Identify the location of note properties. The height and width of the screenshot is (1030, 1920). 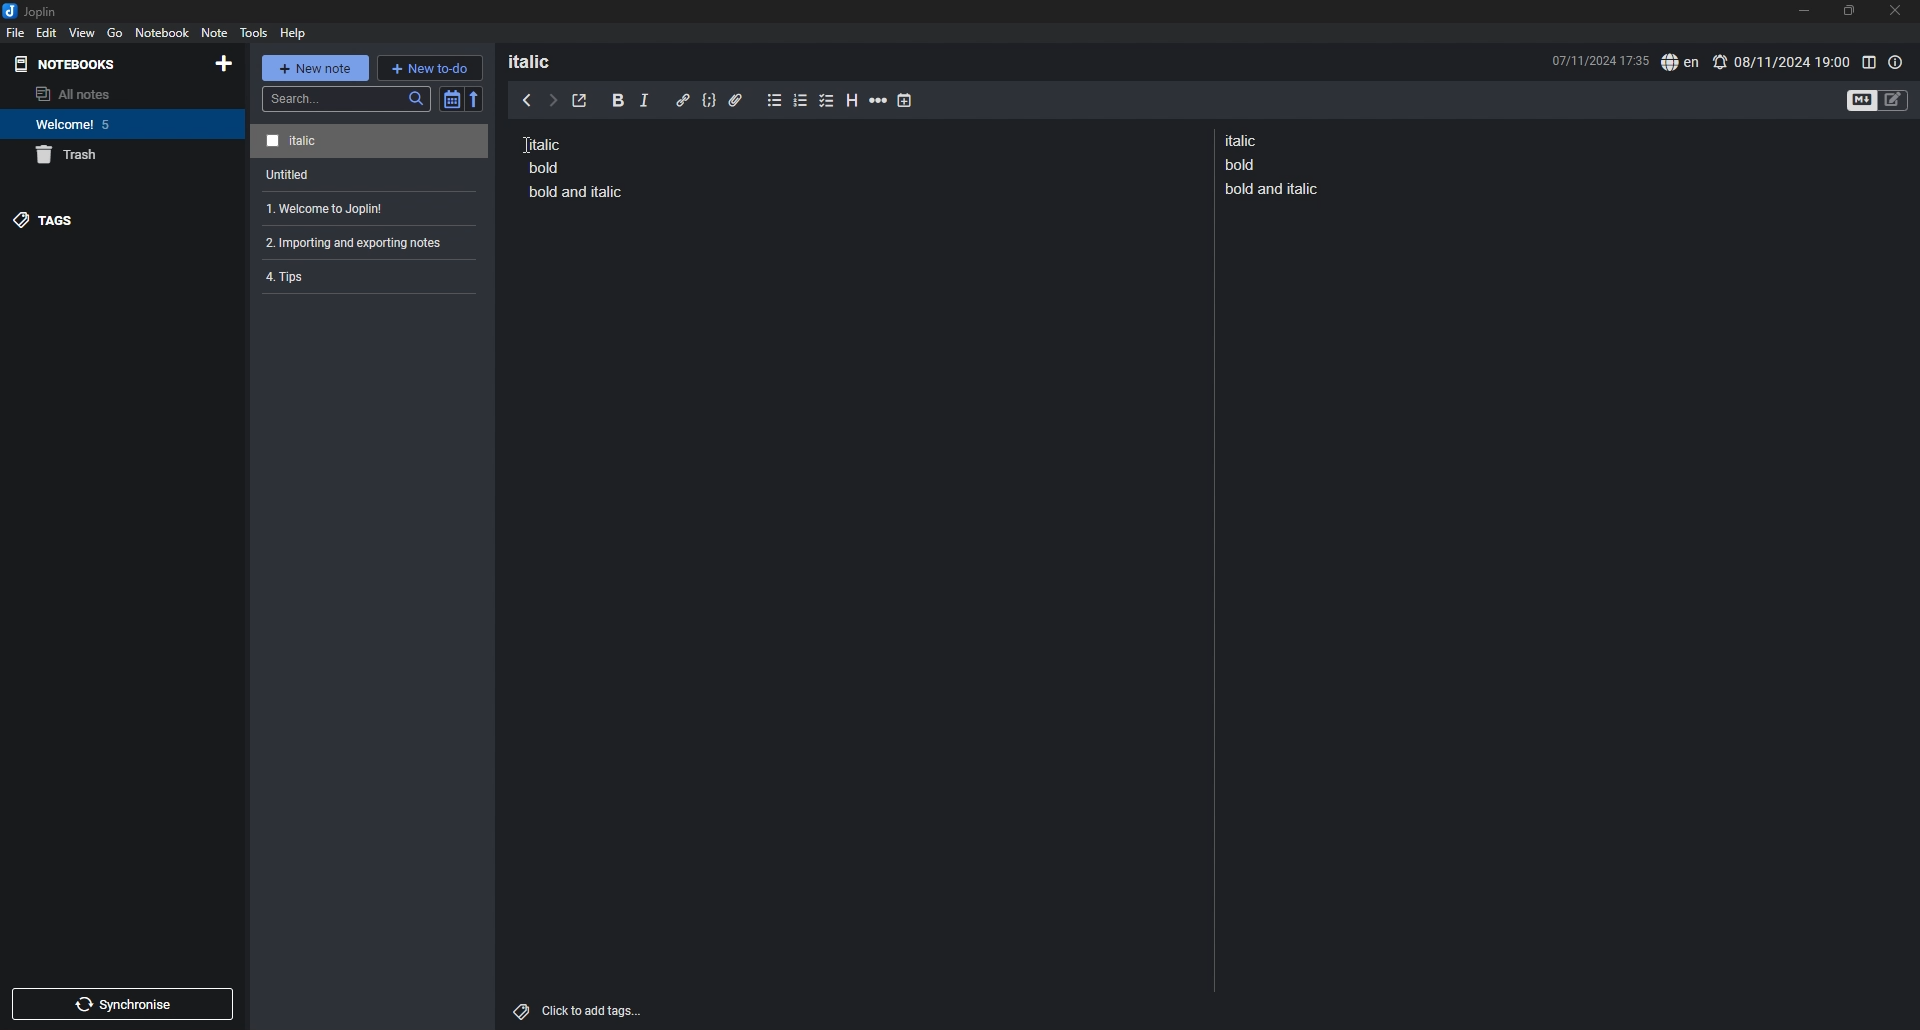
(1896, 62).